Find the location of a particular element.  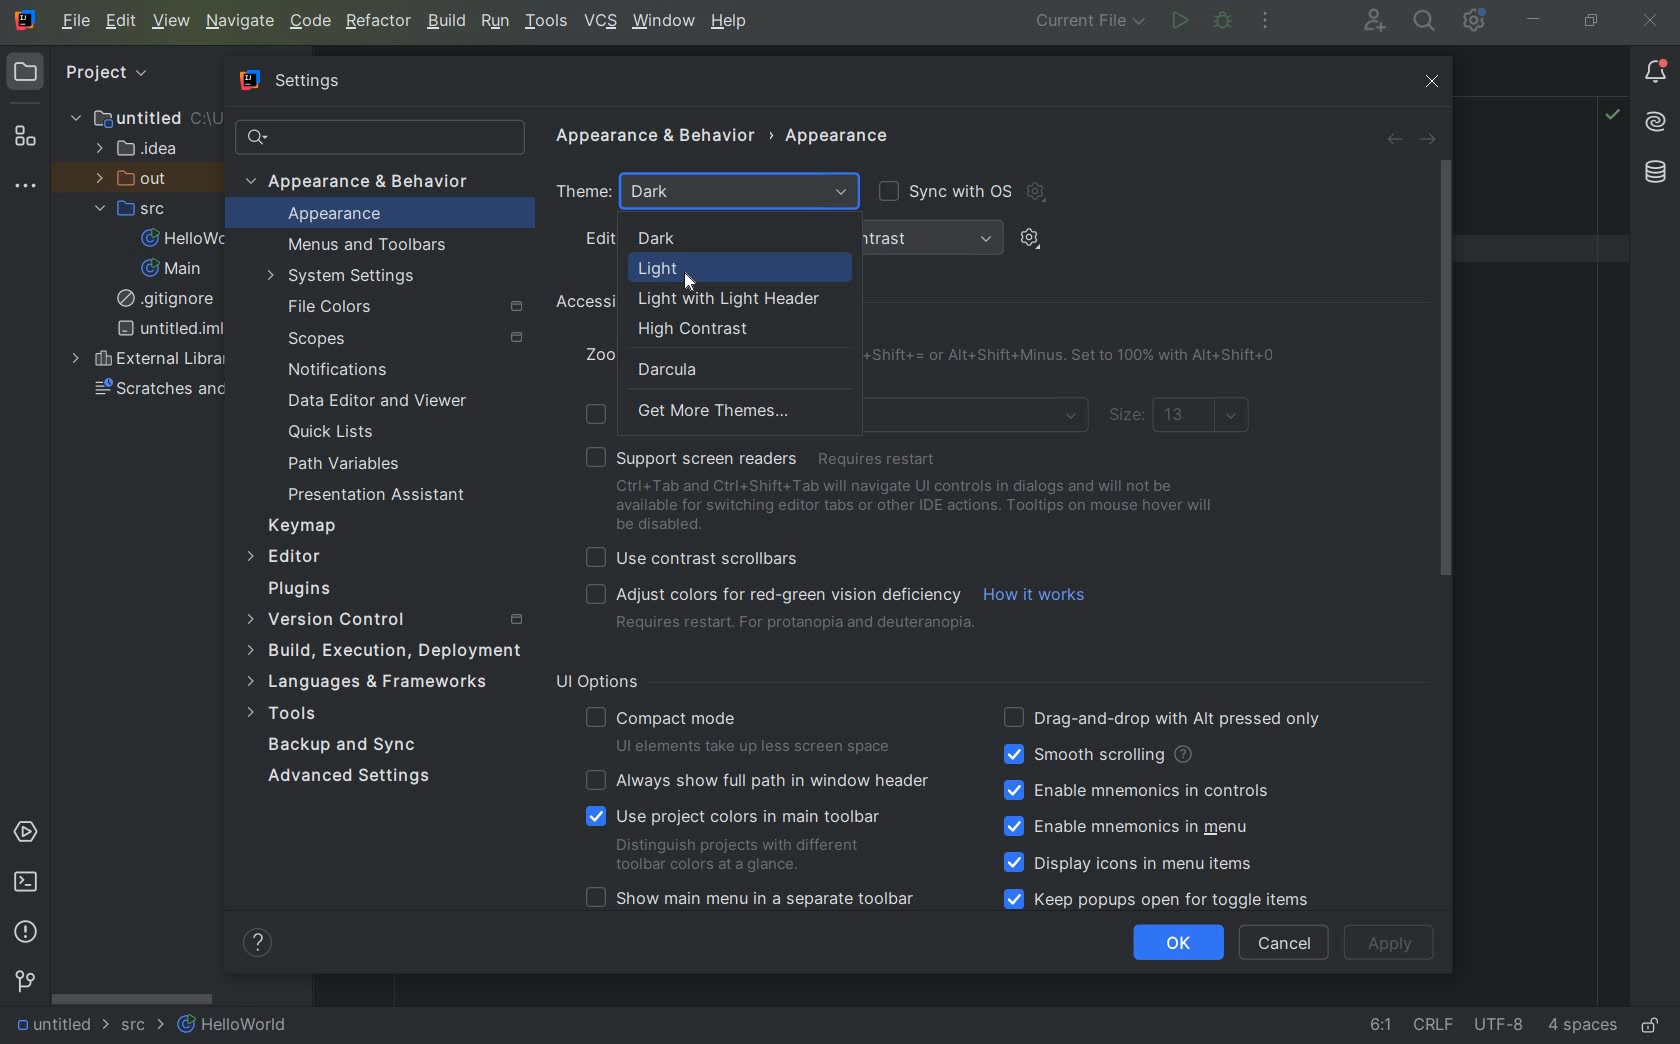

AI Assistant is located at coordinates (1655, 122).